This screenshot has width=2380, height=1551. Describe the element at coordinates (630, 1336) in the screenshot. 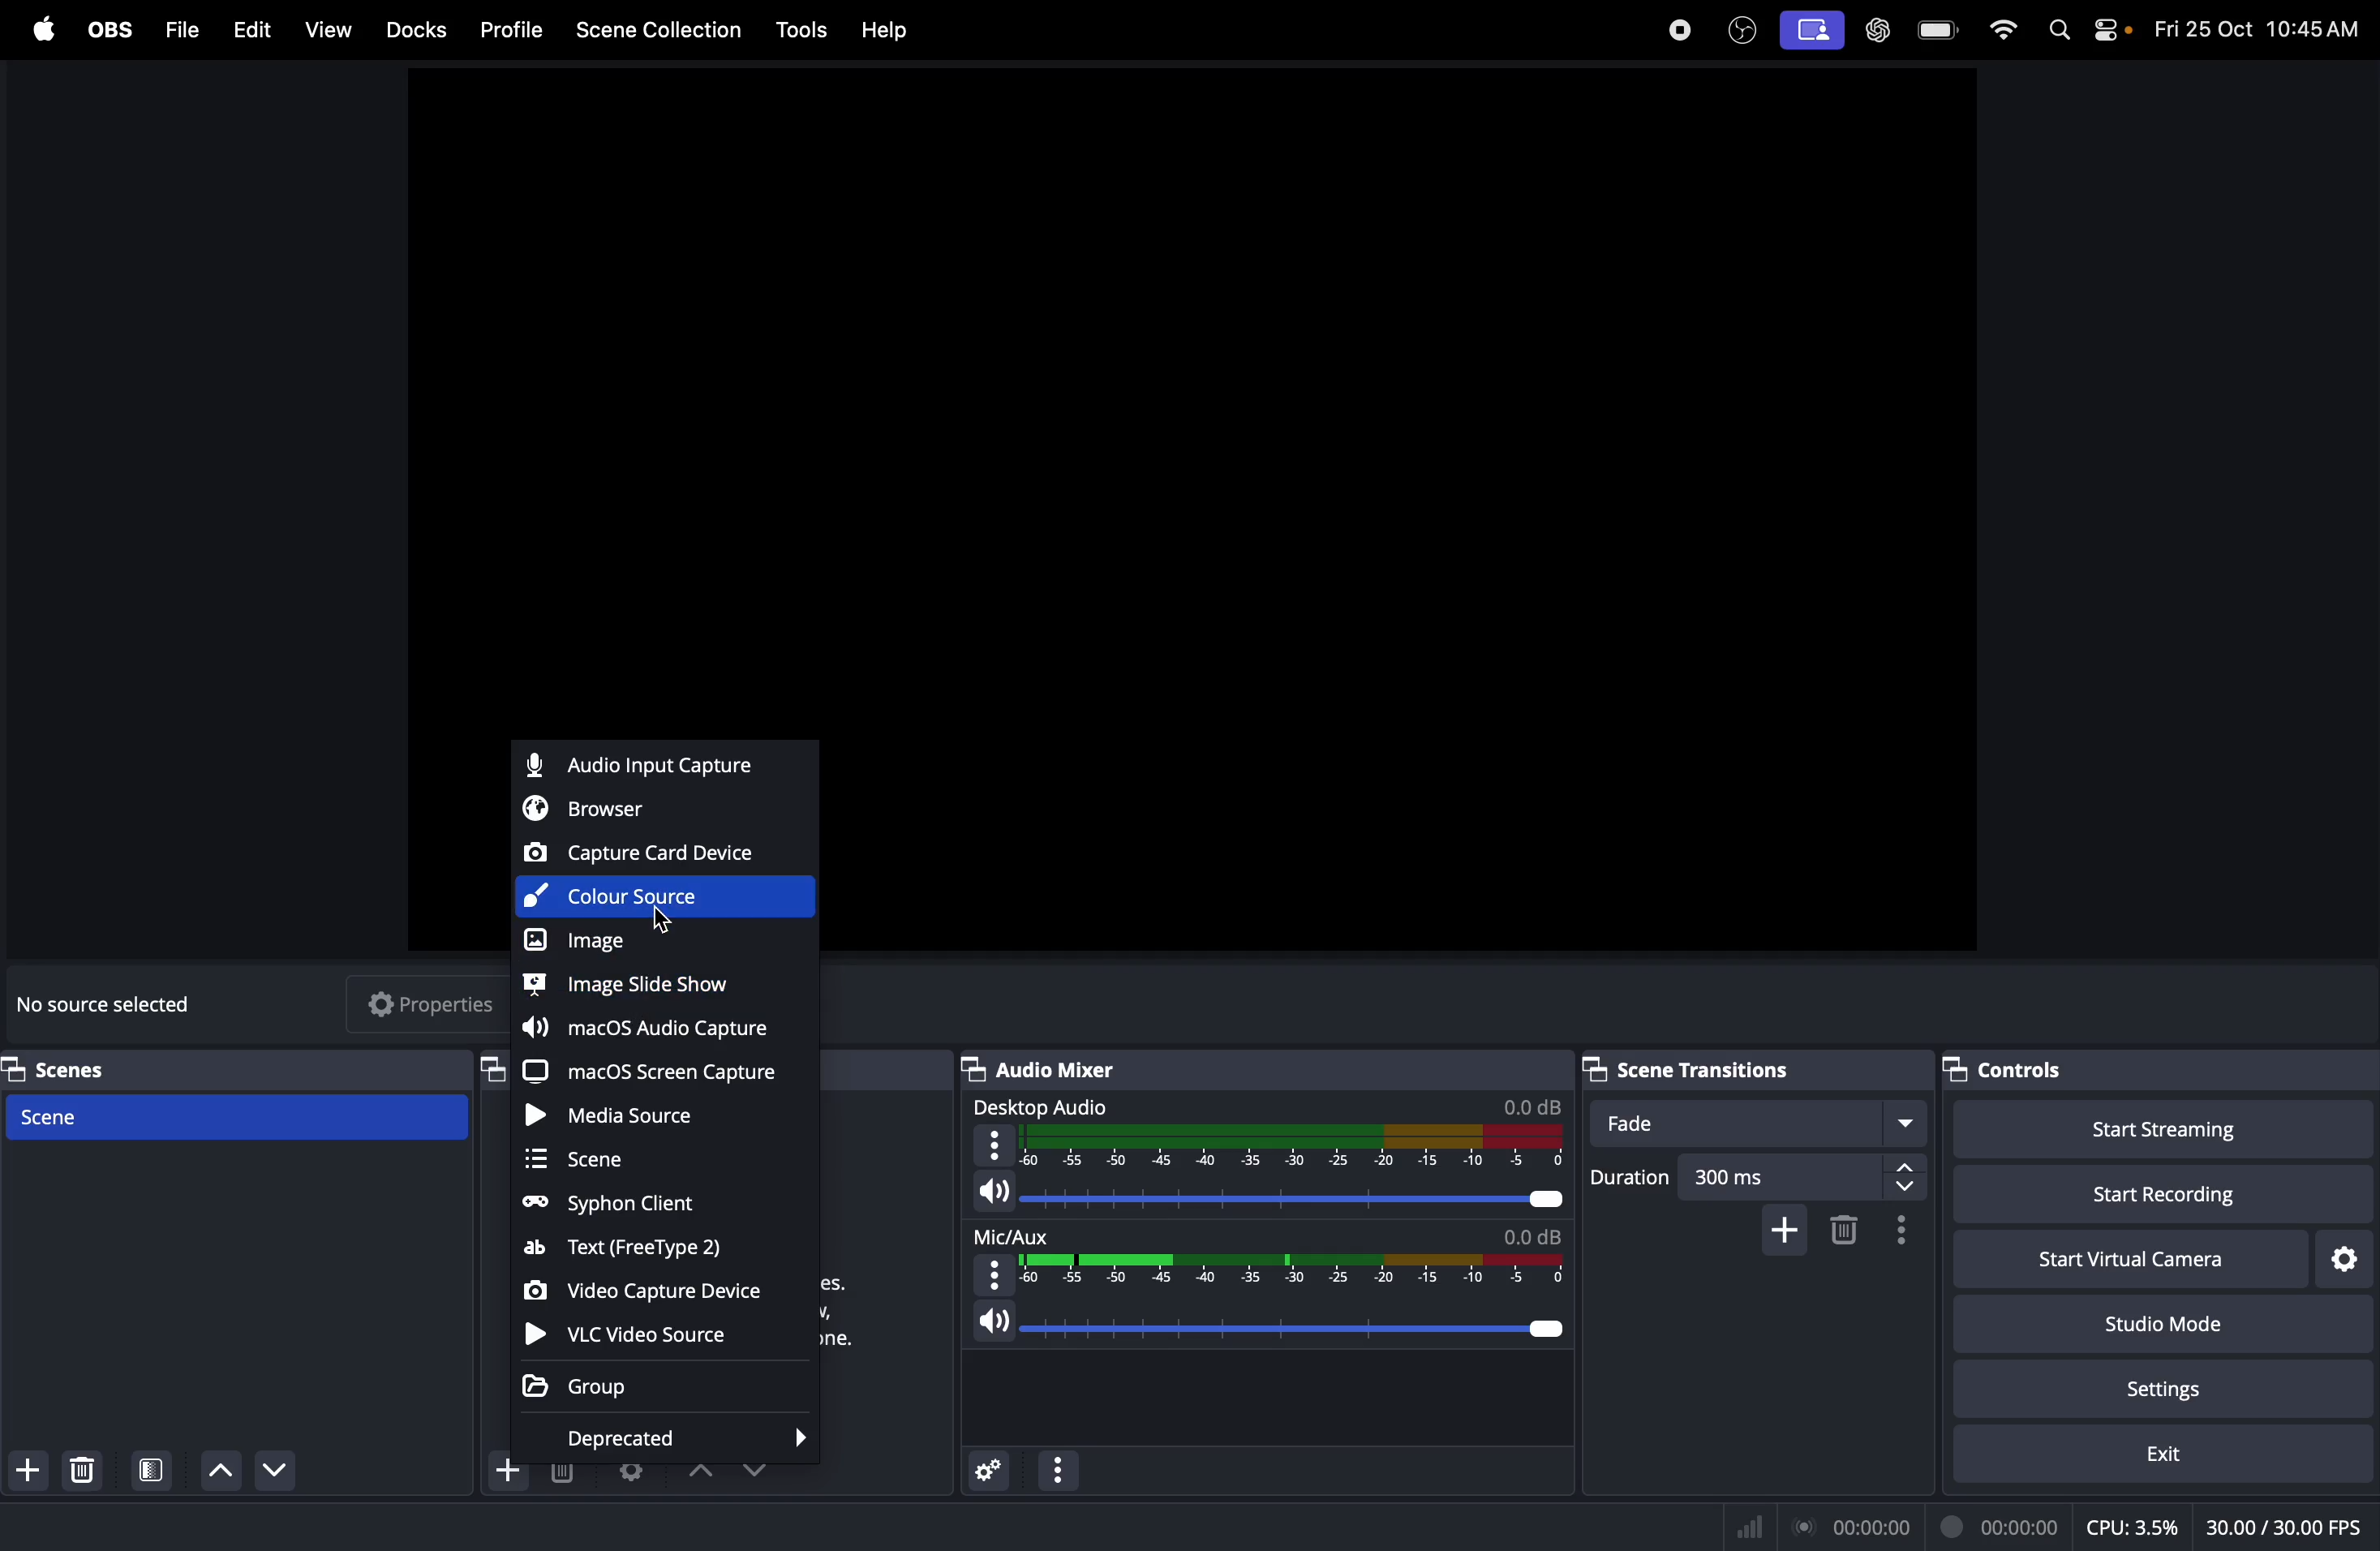

I see `vlc video souce` at that location.